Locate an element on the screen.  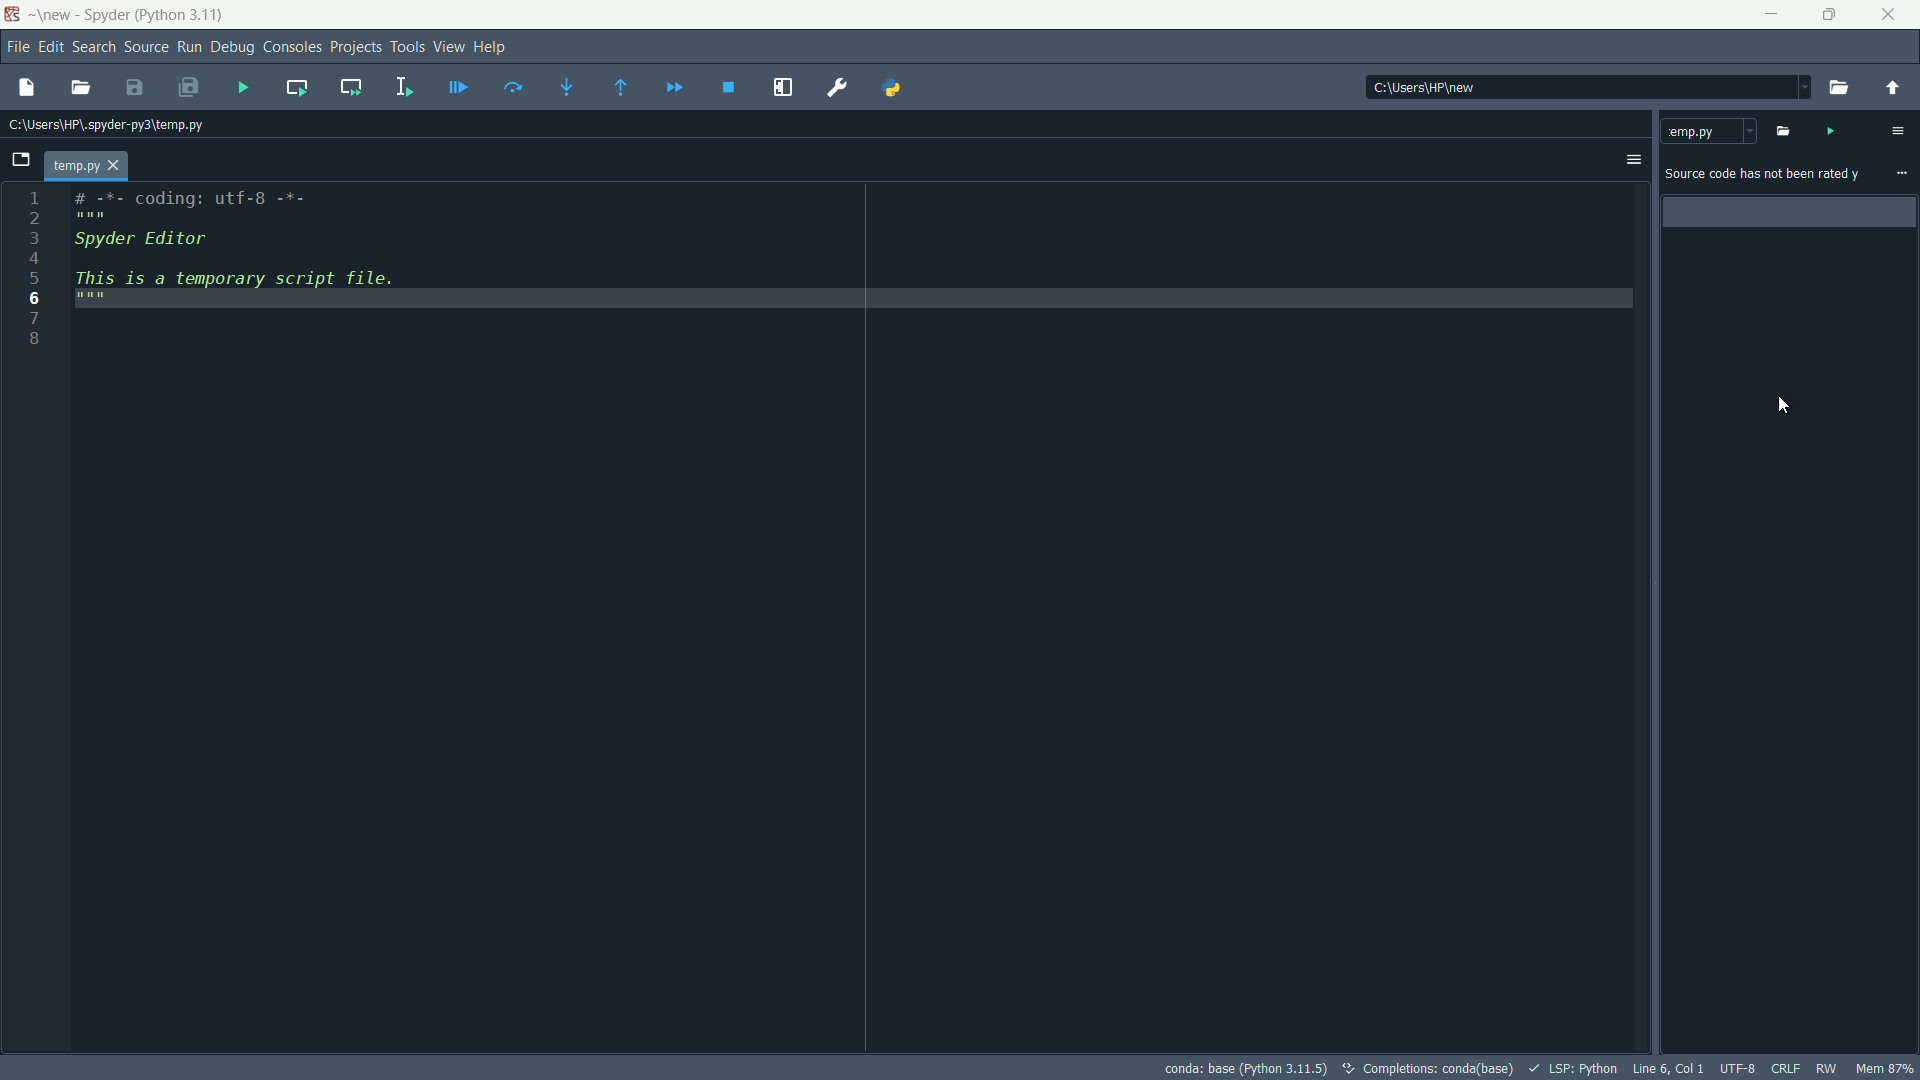
run menu is located at coordinates (188, 49).